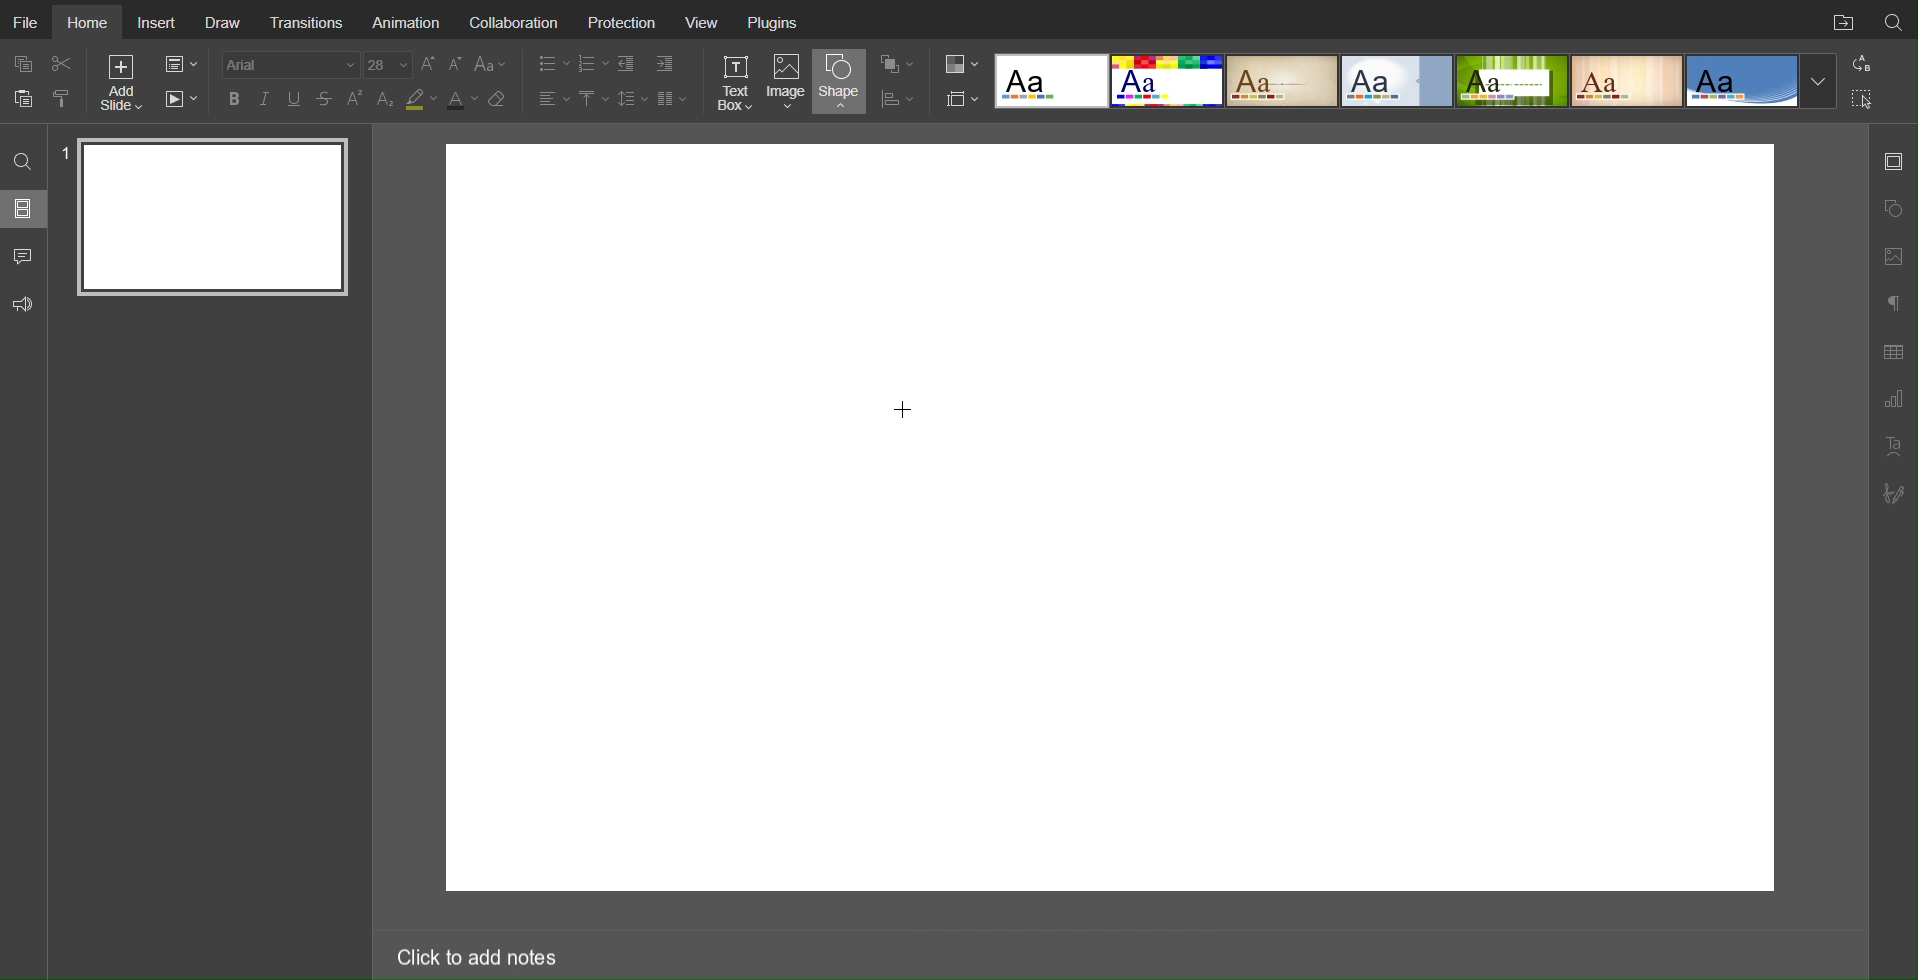 The image size is (1918, 980). What do you see at coordinates (25, 160) in the screenshot?
I see `Search` at bounding box center [25, 160].